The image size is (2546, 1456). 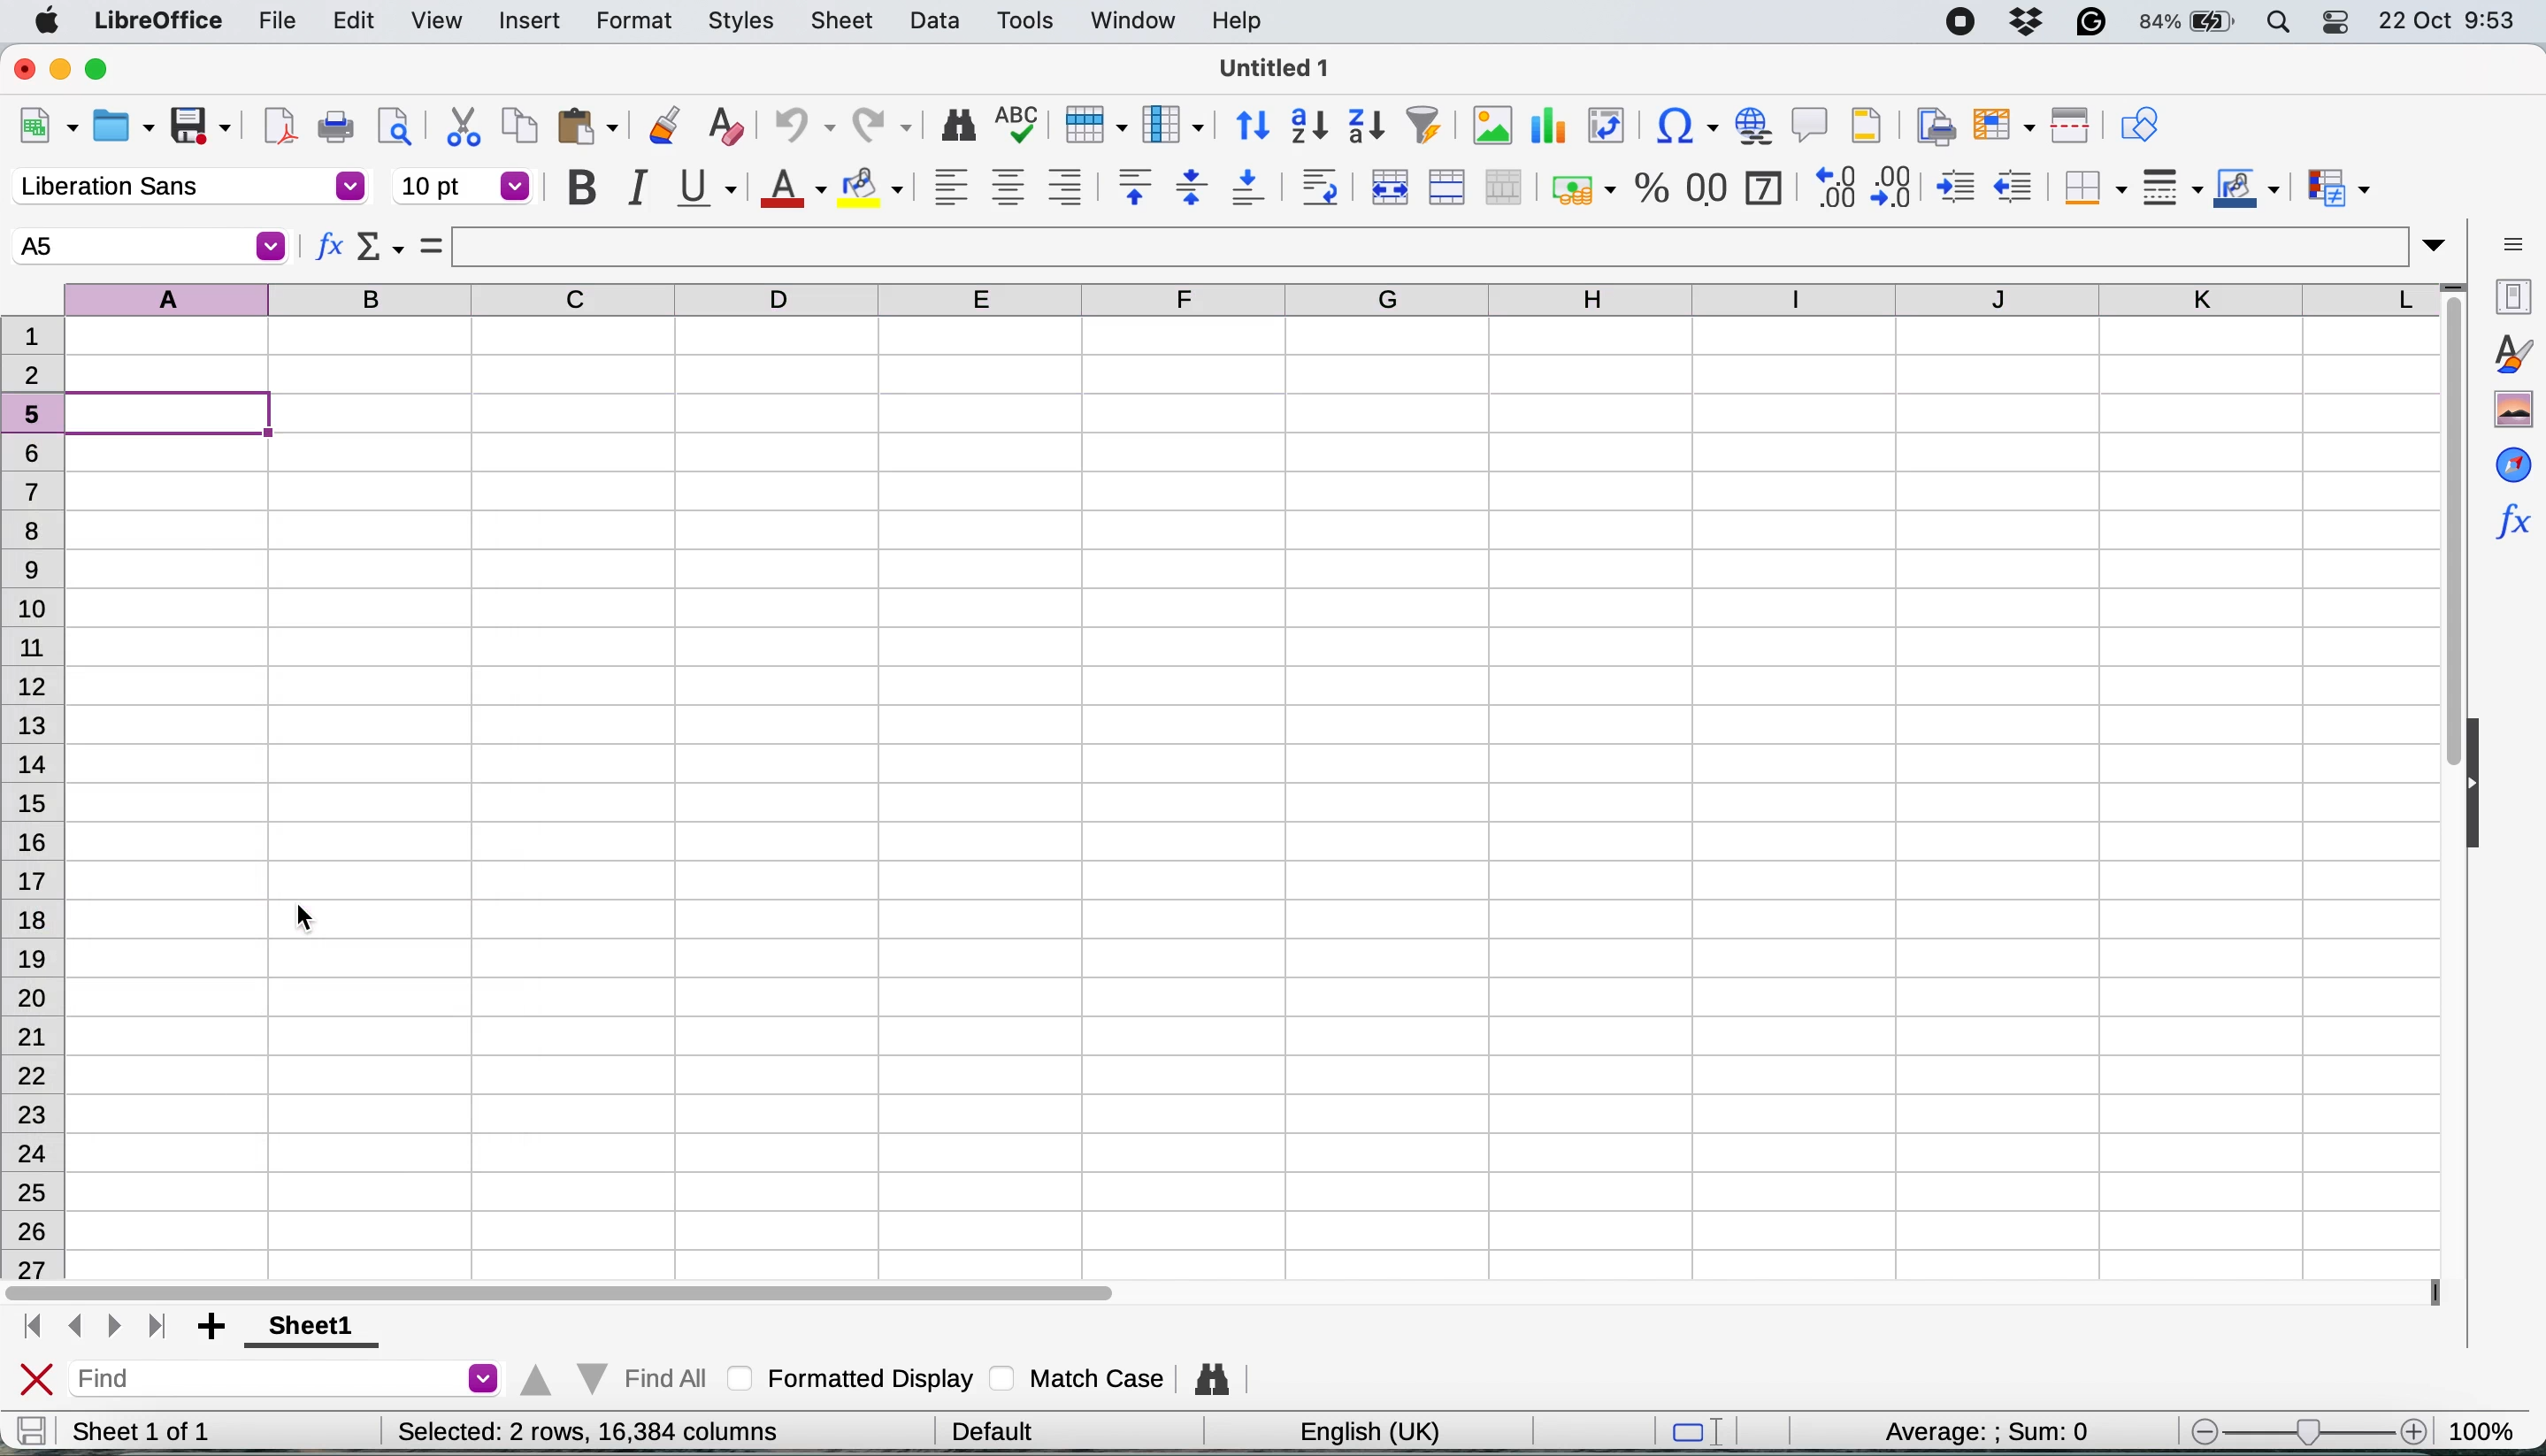 What do you see at coordinates (1064, 187) in the screenshot?
I see `align right` at bounding box center [1064, 187].